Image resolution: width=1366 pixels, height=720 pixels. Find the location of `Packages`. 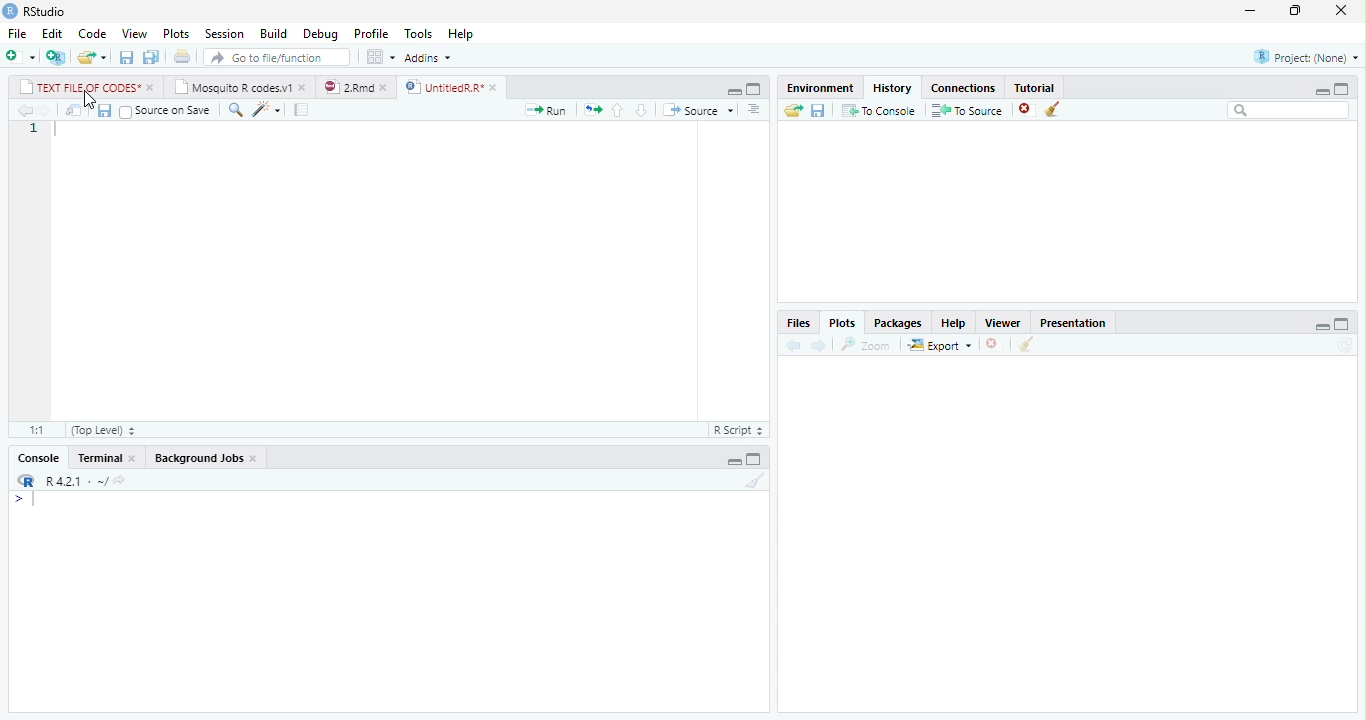

Packages is located at coordinates (895, 324).